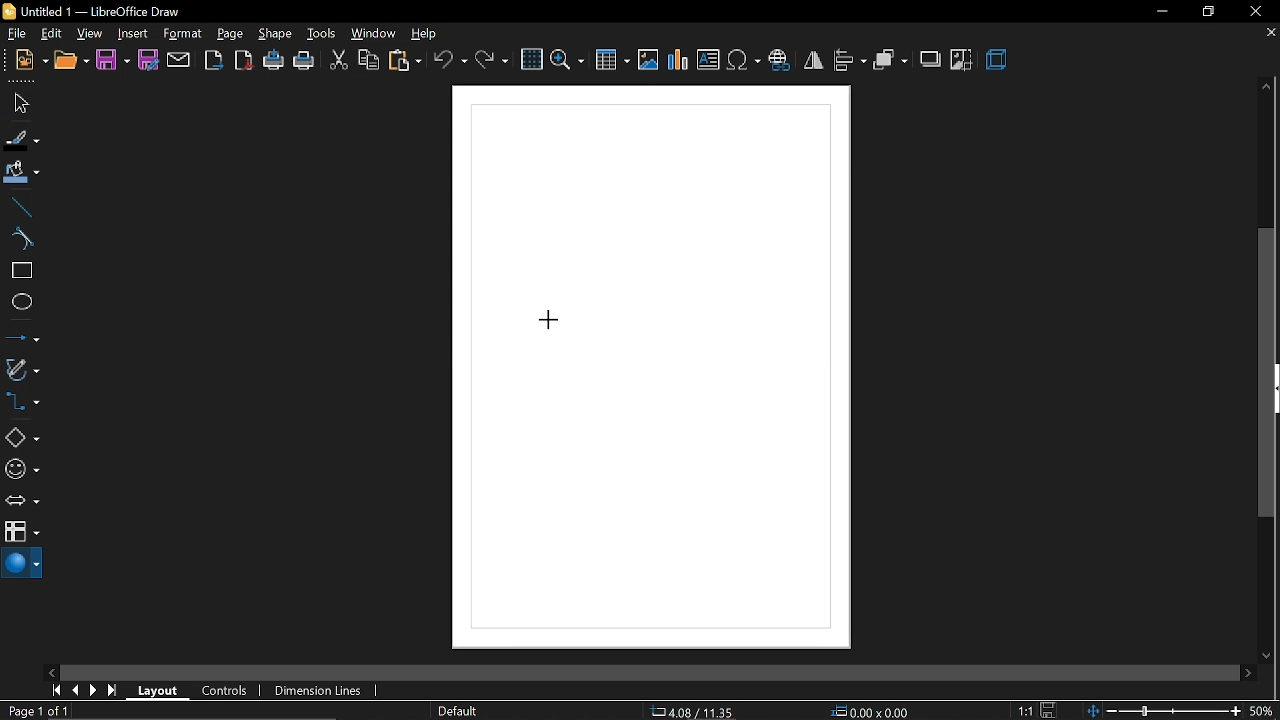 The width and height of the screenshot is (1280, 720). What do you see at coordinates (23, 502) in the screenshot?
I see `arrows` at bounding box center [23, 502].